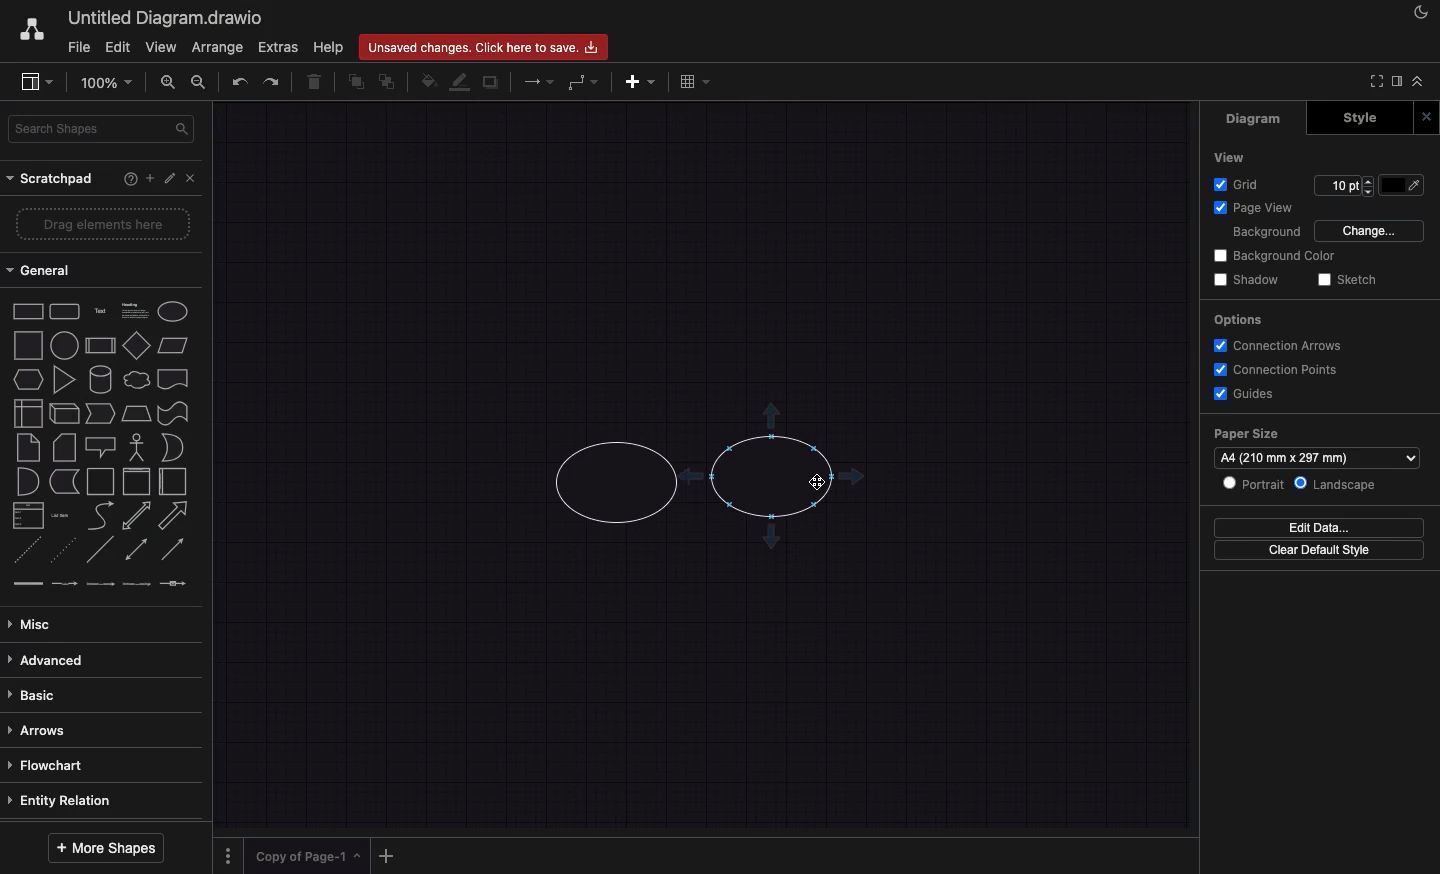 The image size is (1440, 874). What do you see at coordinates (853, 477) in the screenshot?
I see `add shape` at bounding box center [853, 477].